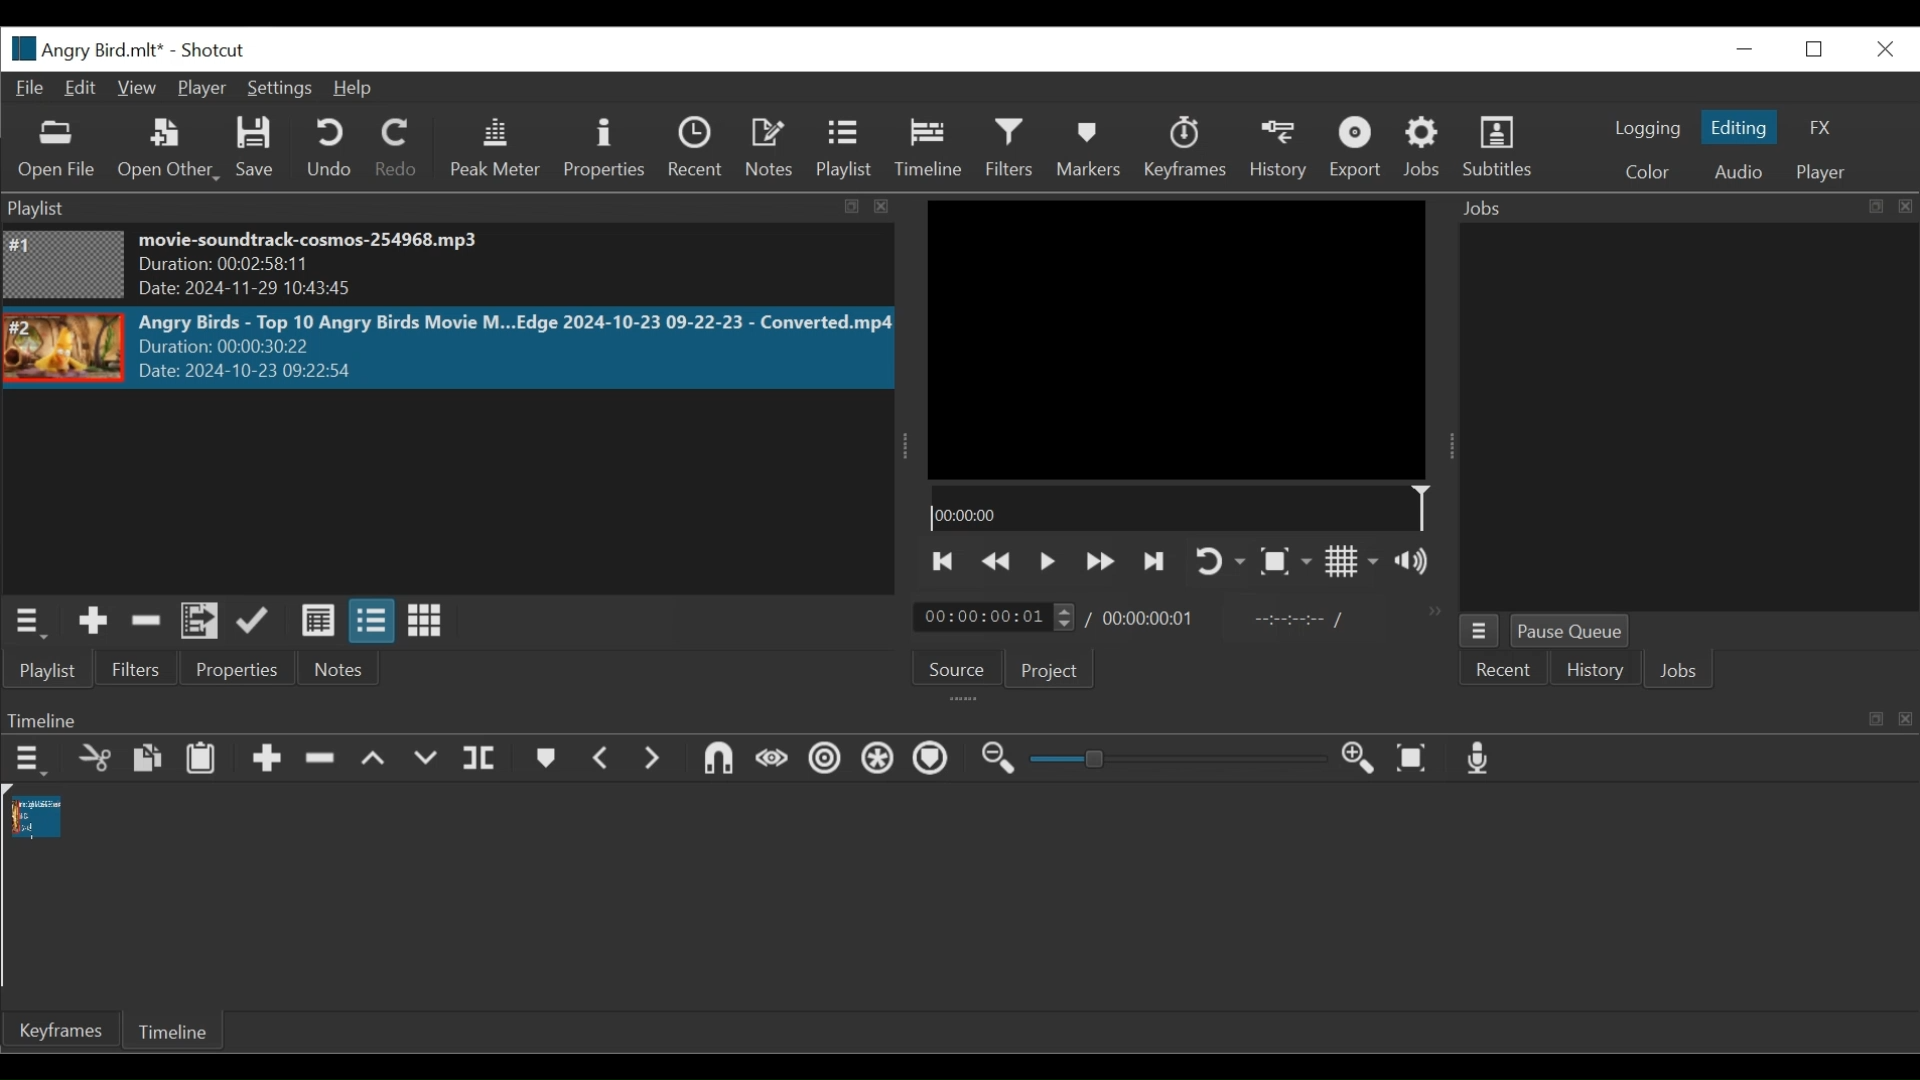 Image resolution: width=1920 pixels, height=1080 pixels. I want to click on Color, so click(1648, 173).